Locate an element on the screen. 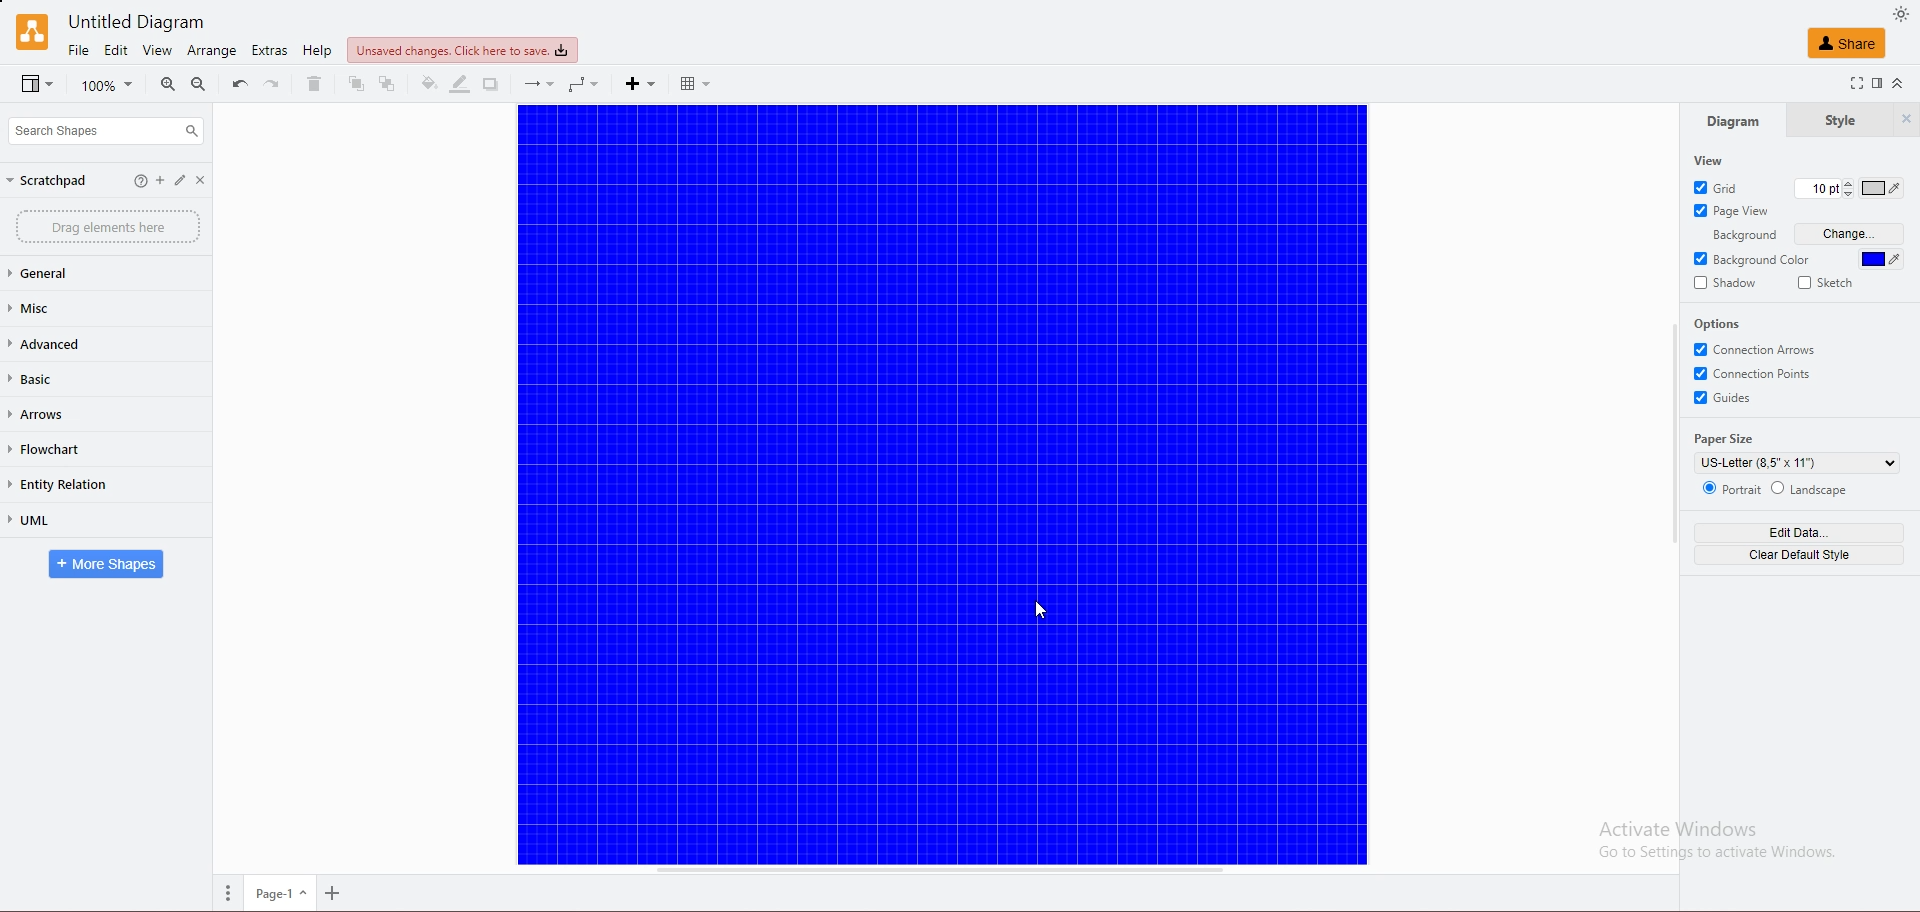 The image size is (1920, 912). arrow is located at coordinates (536, 86).